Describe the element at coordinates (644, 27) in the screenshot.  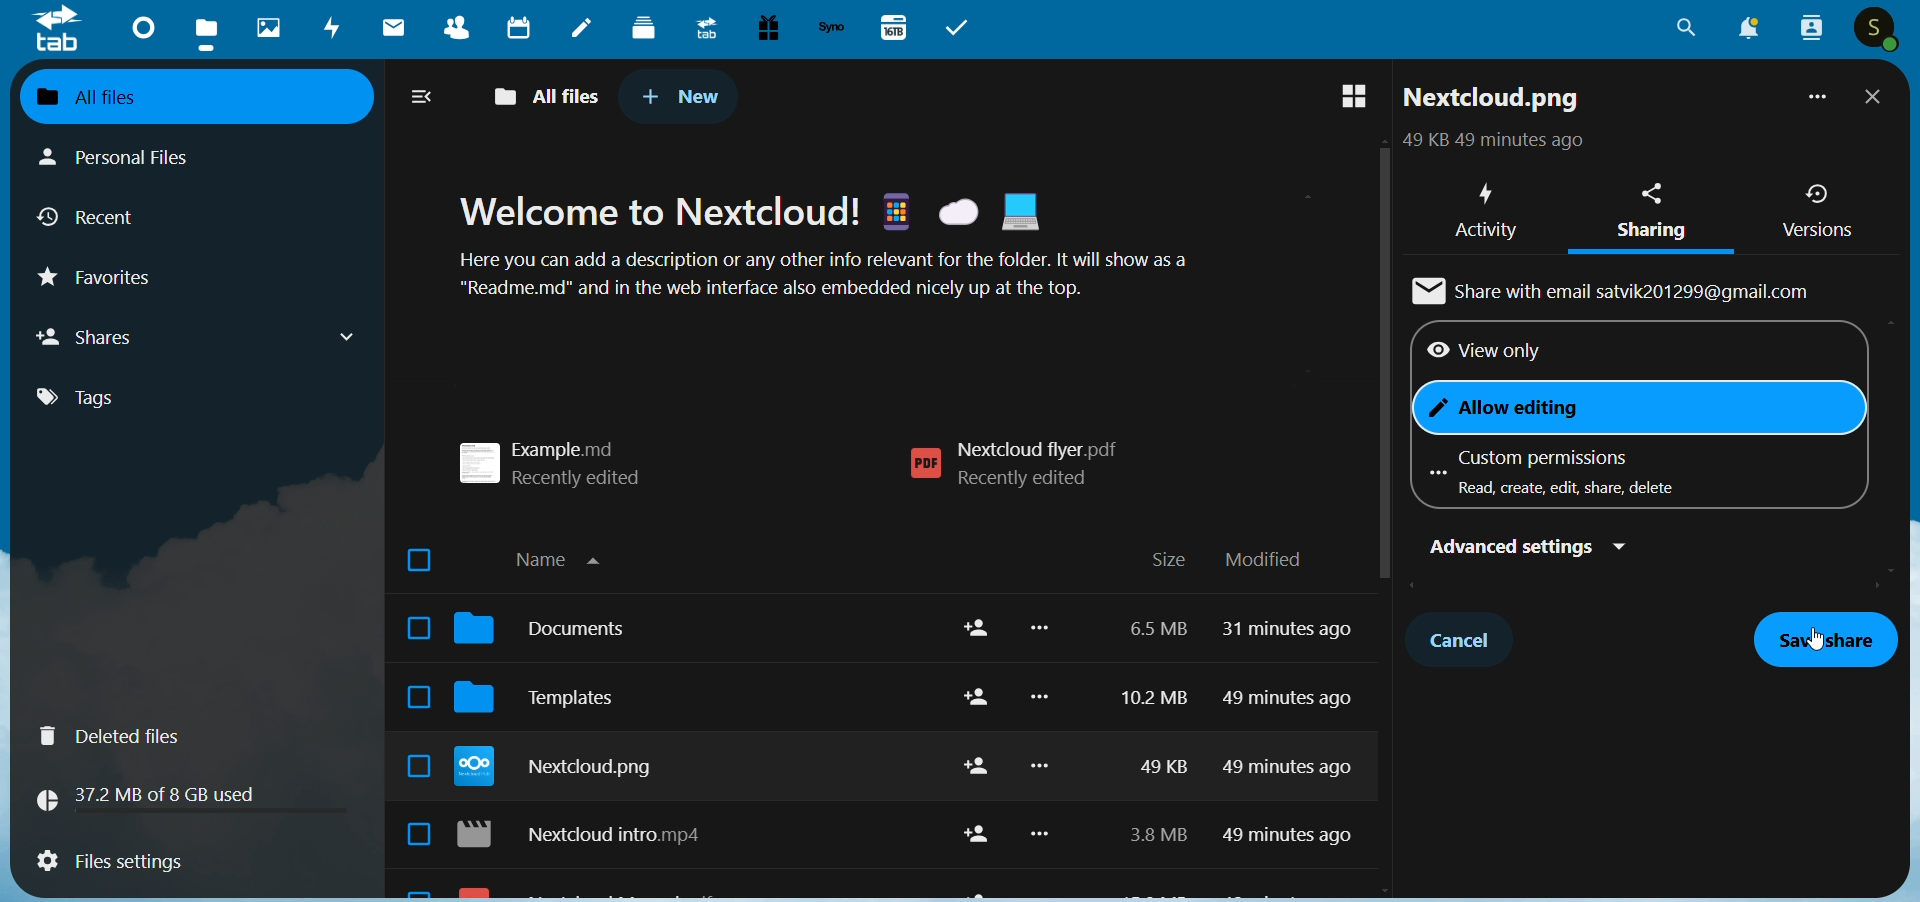
I see `dock` at that location.